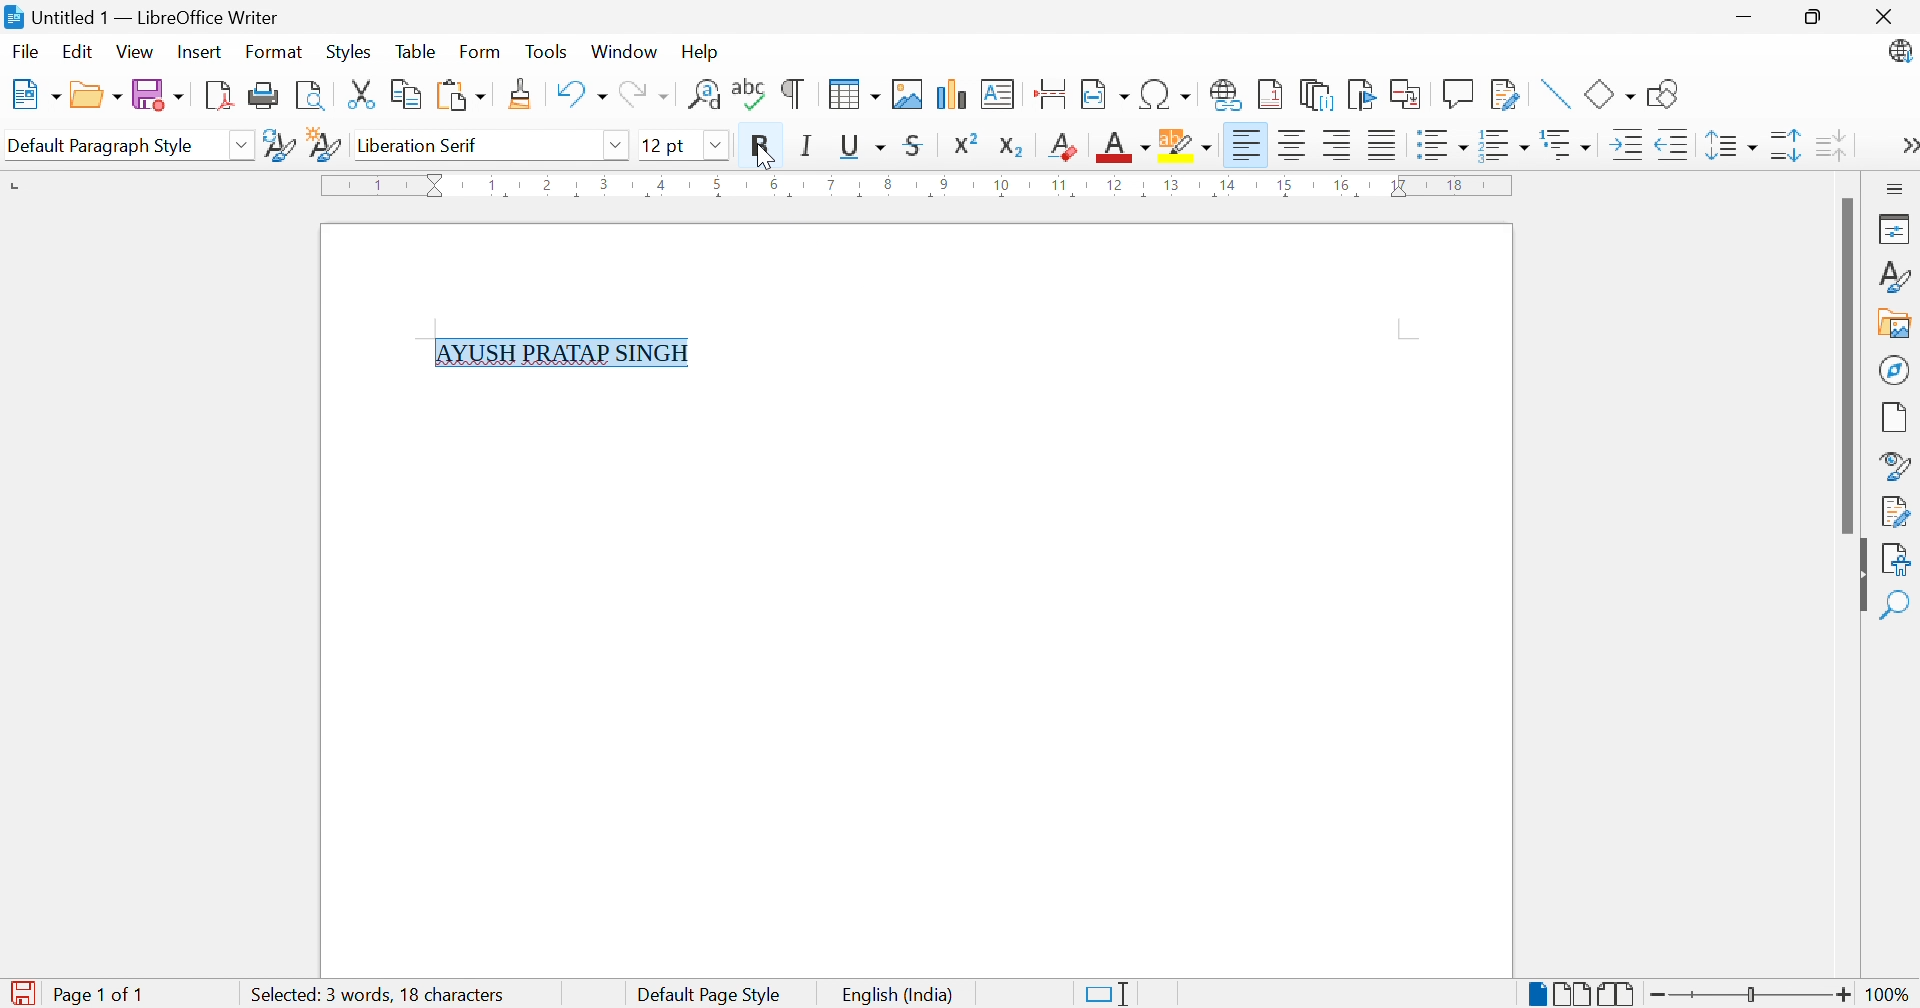 Image resolution: width=1920 pixels, height=1008 pixels. I want to click on Restore Down, so click(1814, 14).